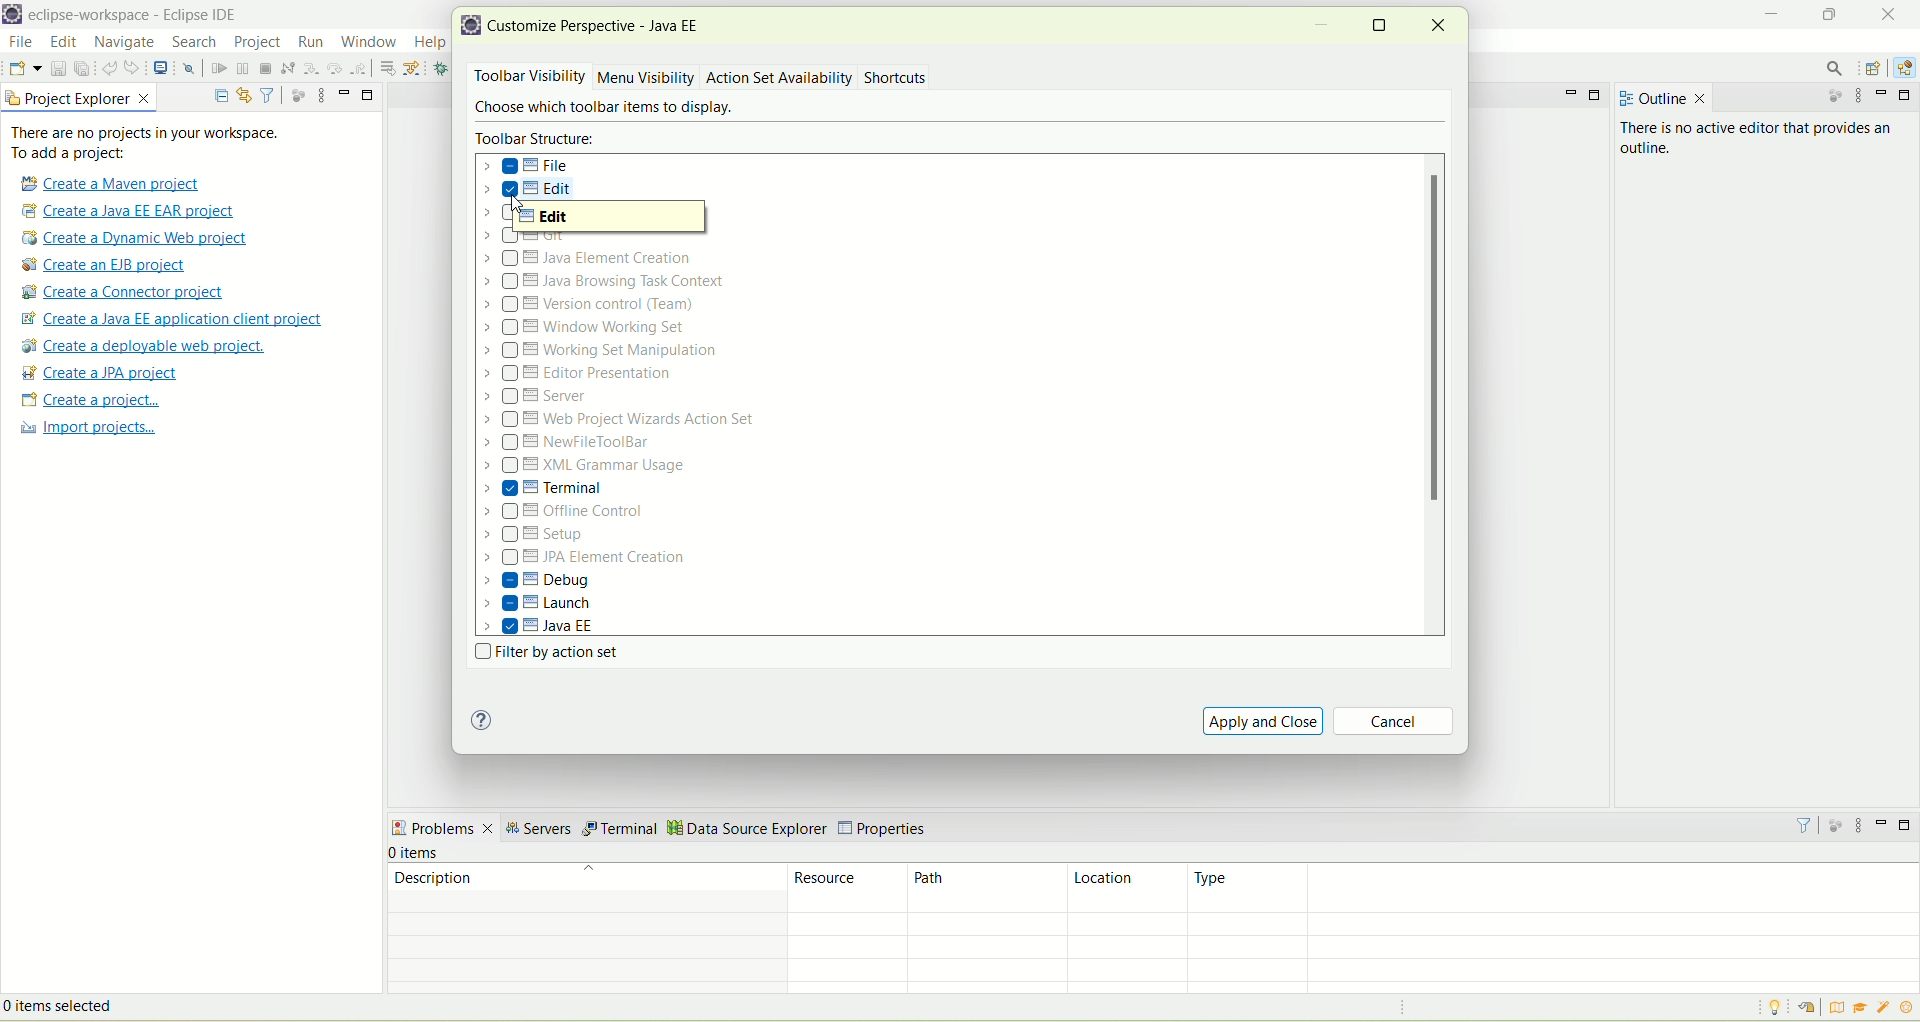 The height and width of the screenshot is (1022, 1920). What do you see at coordinates (1772, 1008) in the screenshot?
I see `tip of the day` at bounding box center [1772, 1008].